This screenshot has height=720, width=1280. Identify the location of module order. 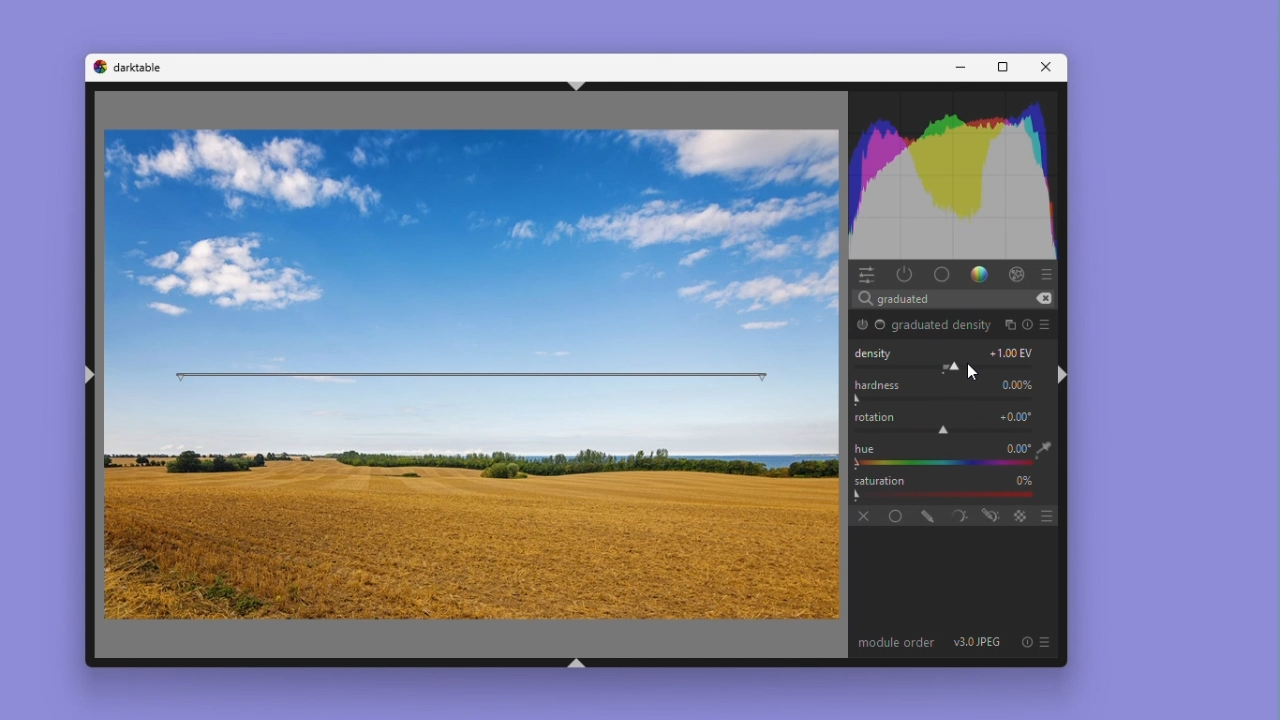
(896, 643).